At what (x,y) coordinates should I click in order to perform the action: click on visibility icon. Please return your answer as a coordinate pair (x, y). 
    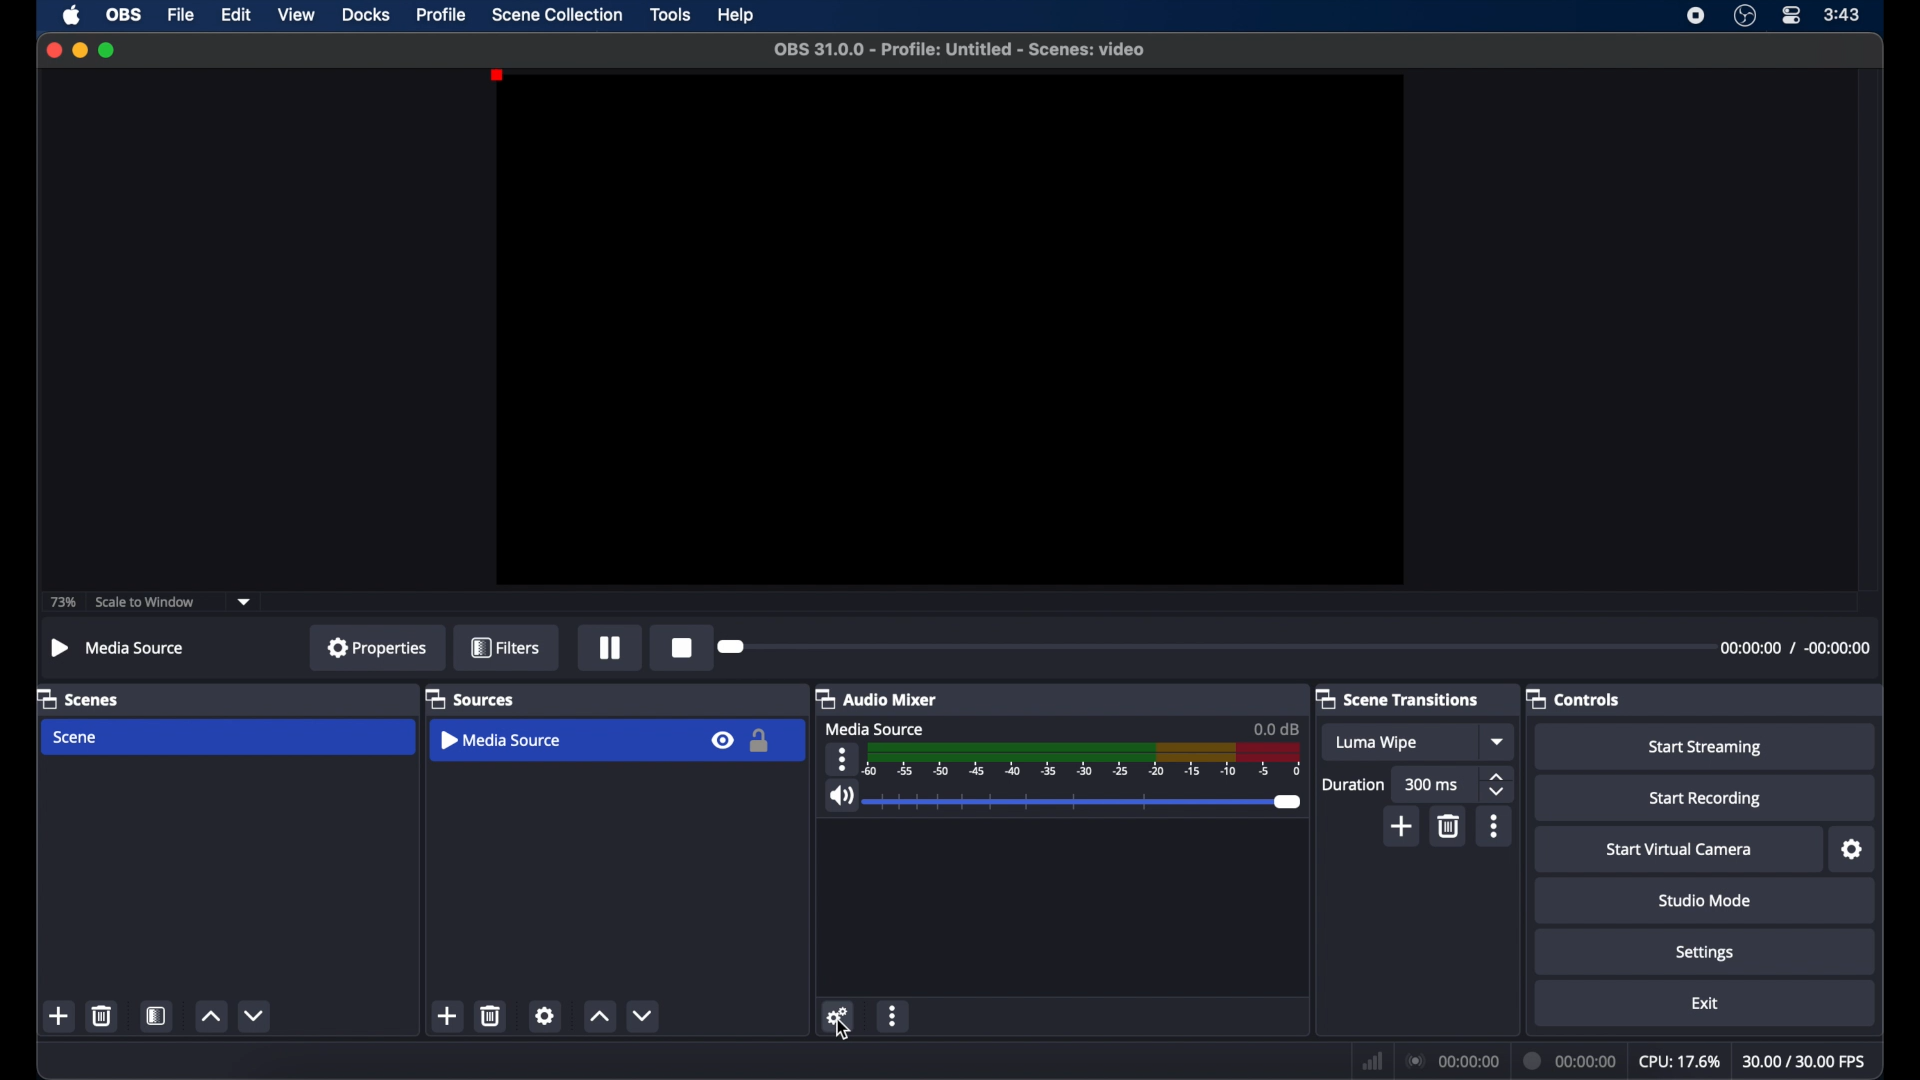
    Looking at the image, I should click on (722, 740).